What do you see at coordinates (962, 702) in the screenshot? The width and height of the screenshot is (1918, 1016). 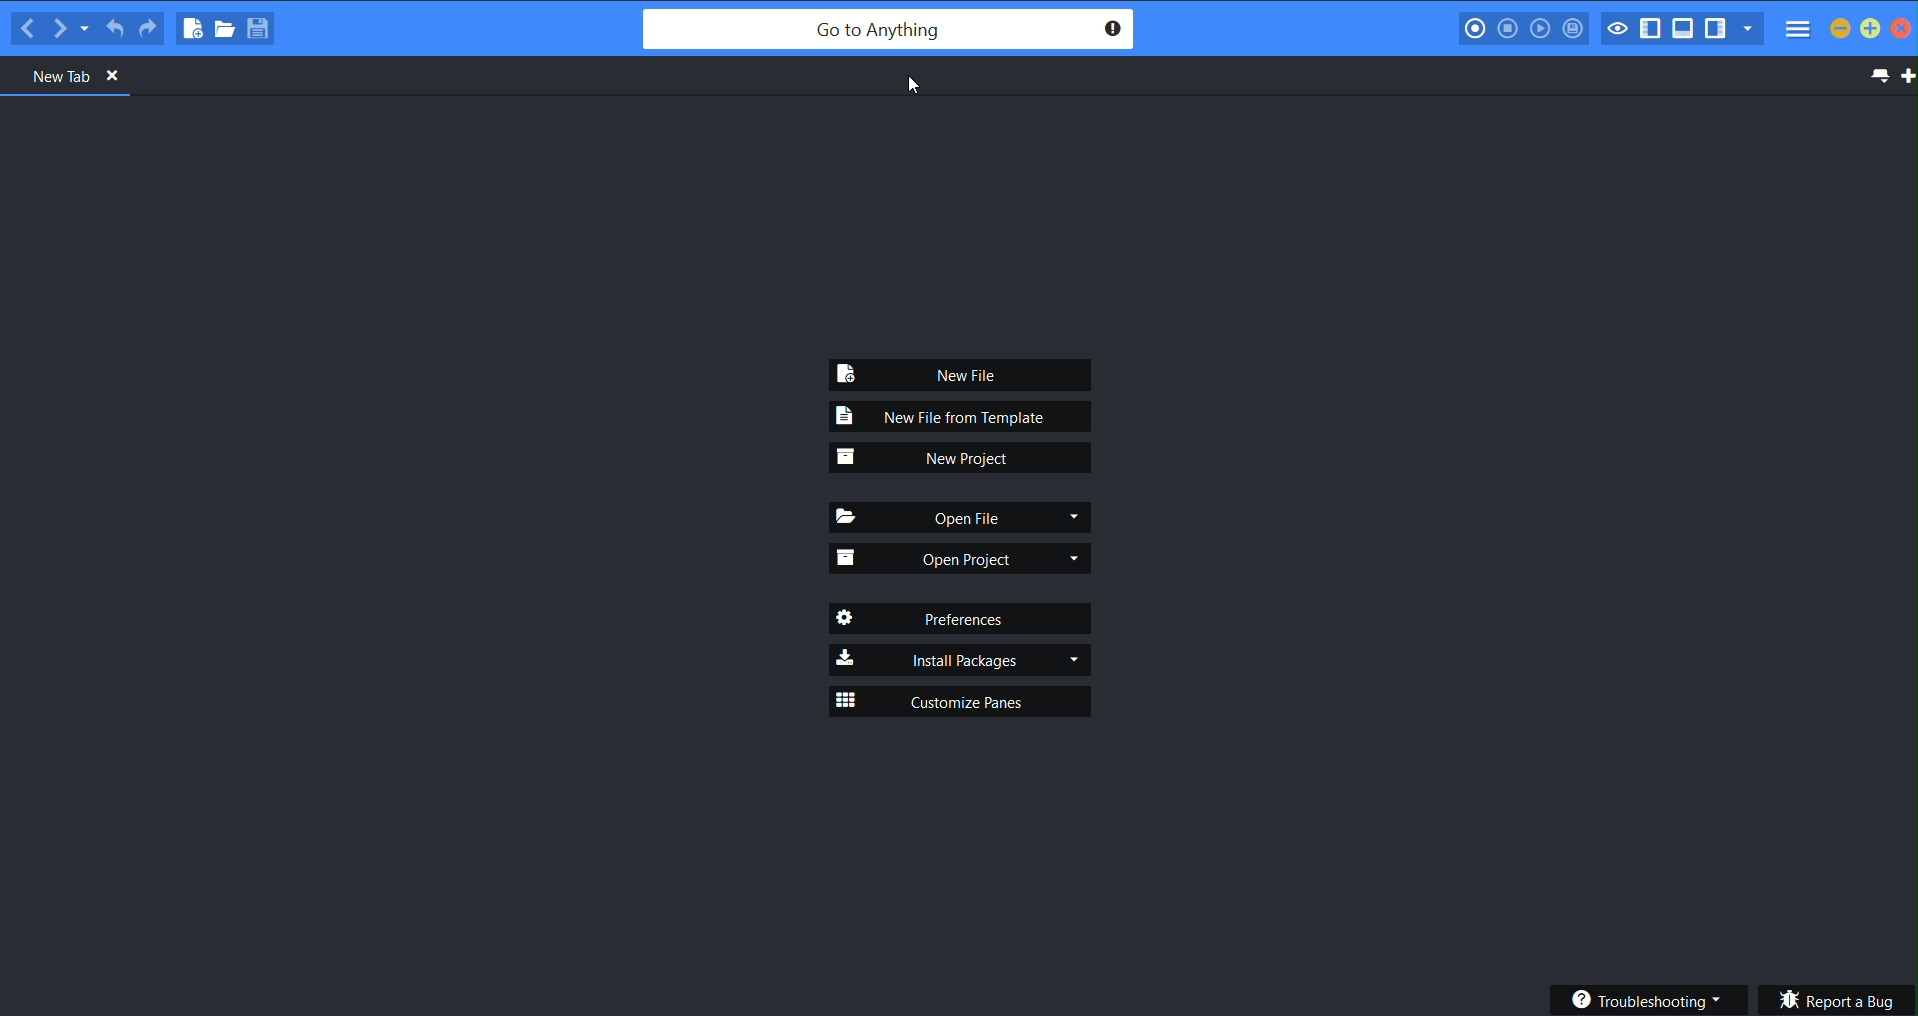 I see `customize panes` at bounding box center [962, 702].